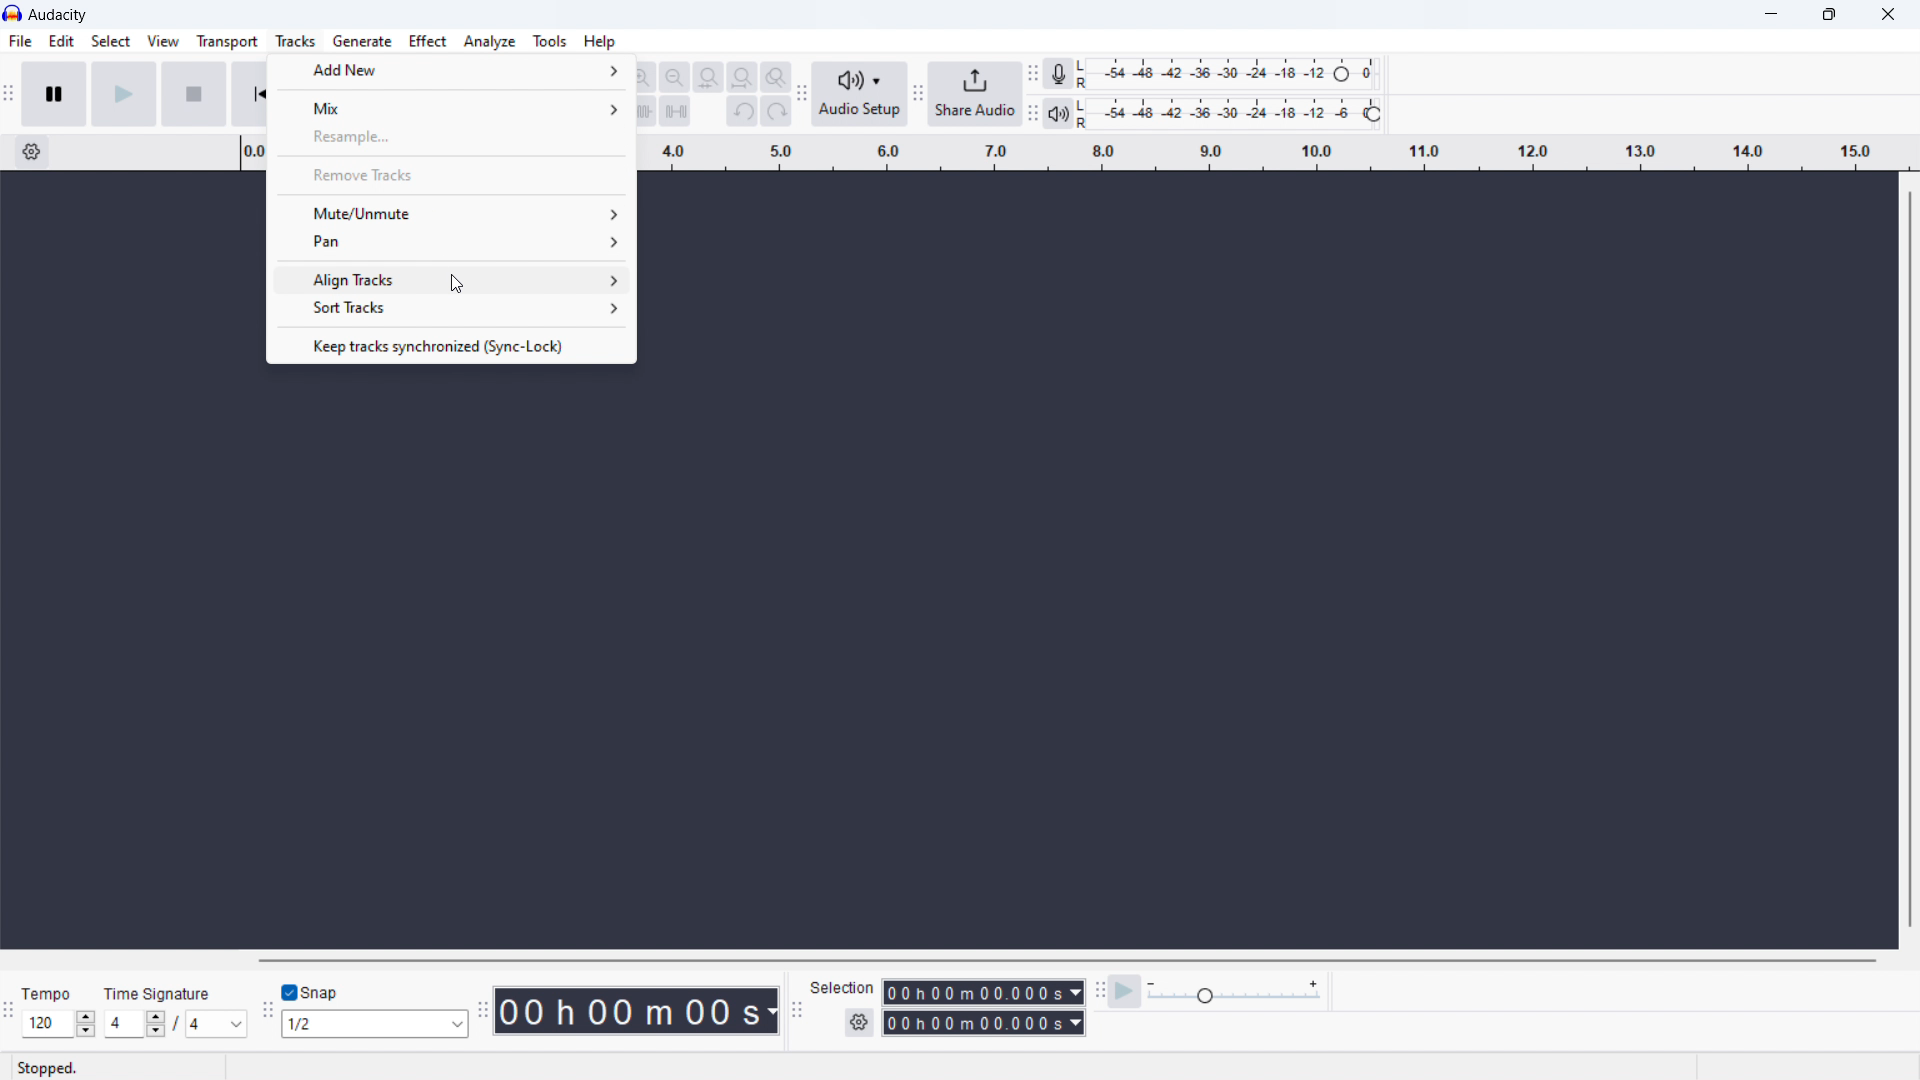  What do you see at coordinates (448, 242) in the screenshot?
I see `pan` at bounding box center [448, 242].